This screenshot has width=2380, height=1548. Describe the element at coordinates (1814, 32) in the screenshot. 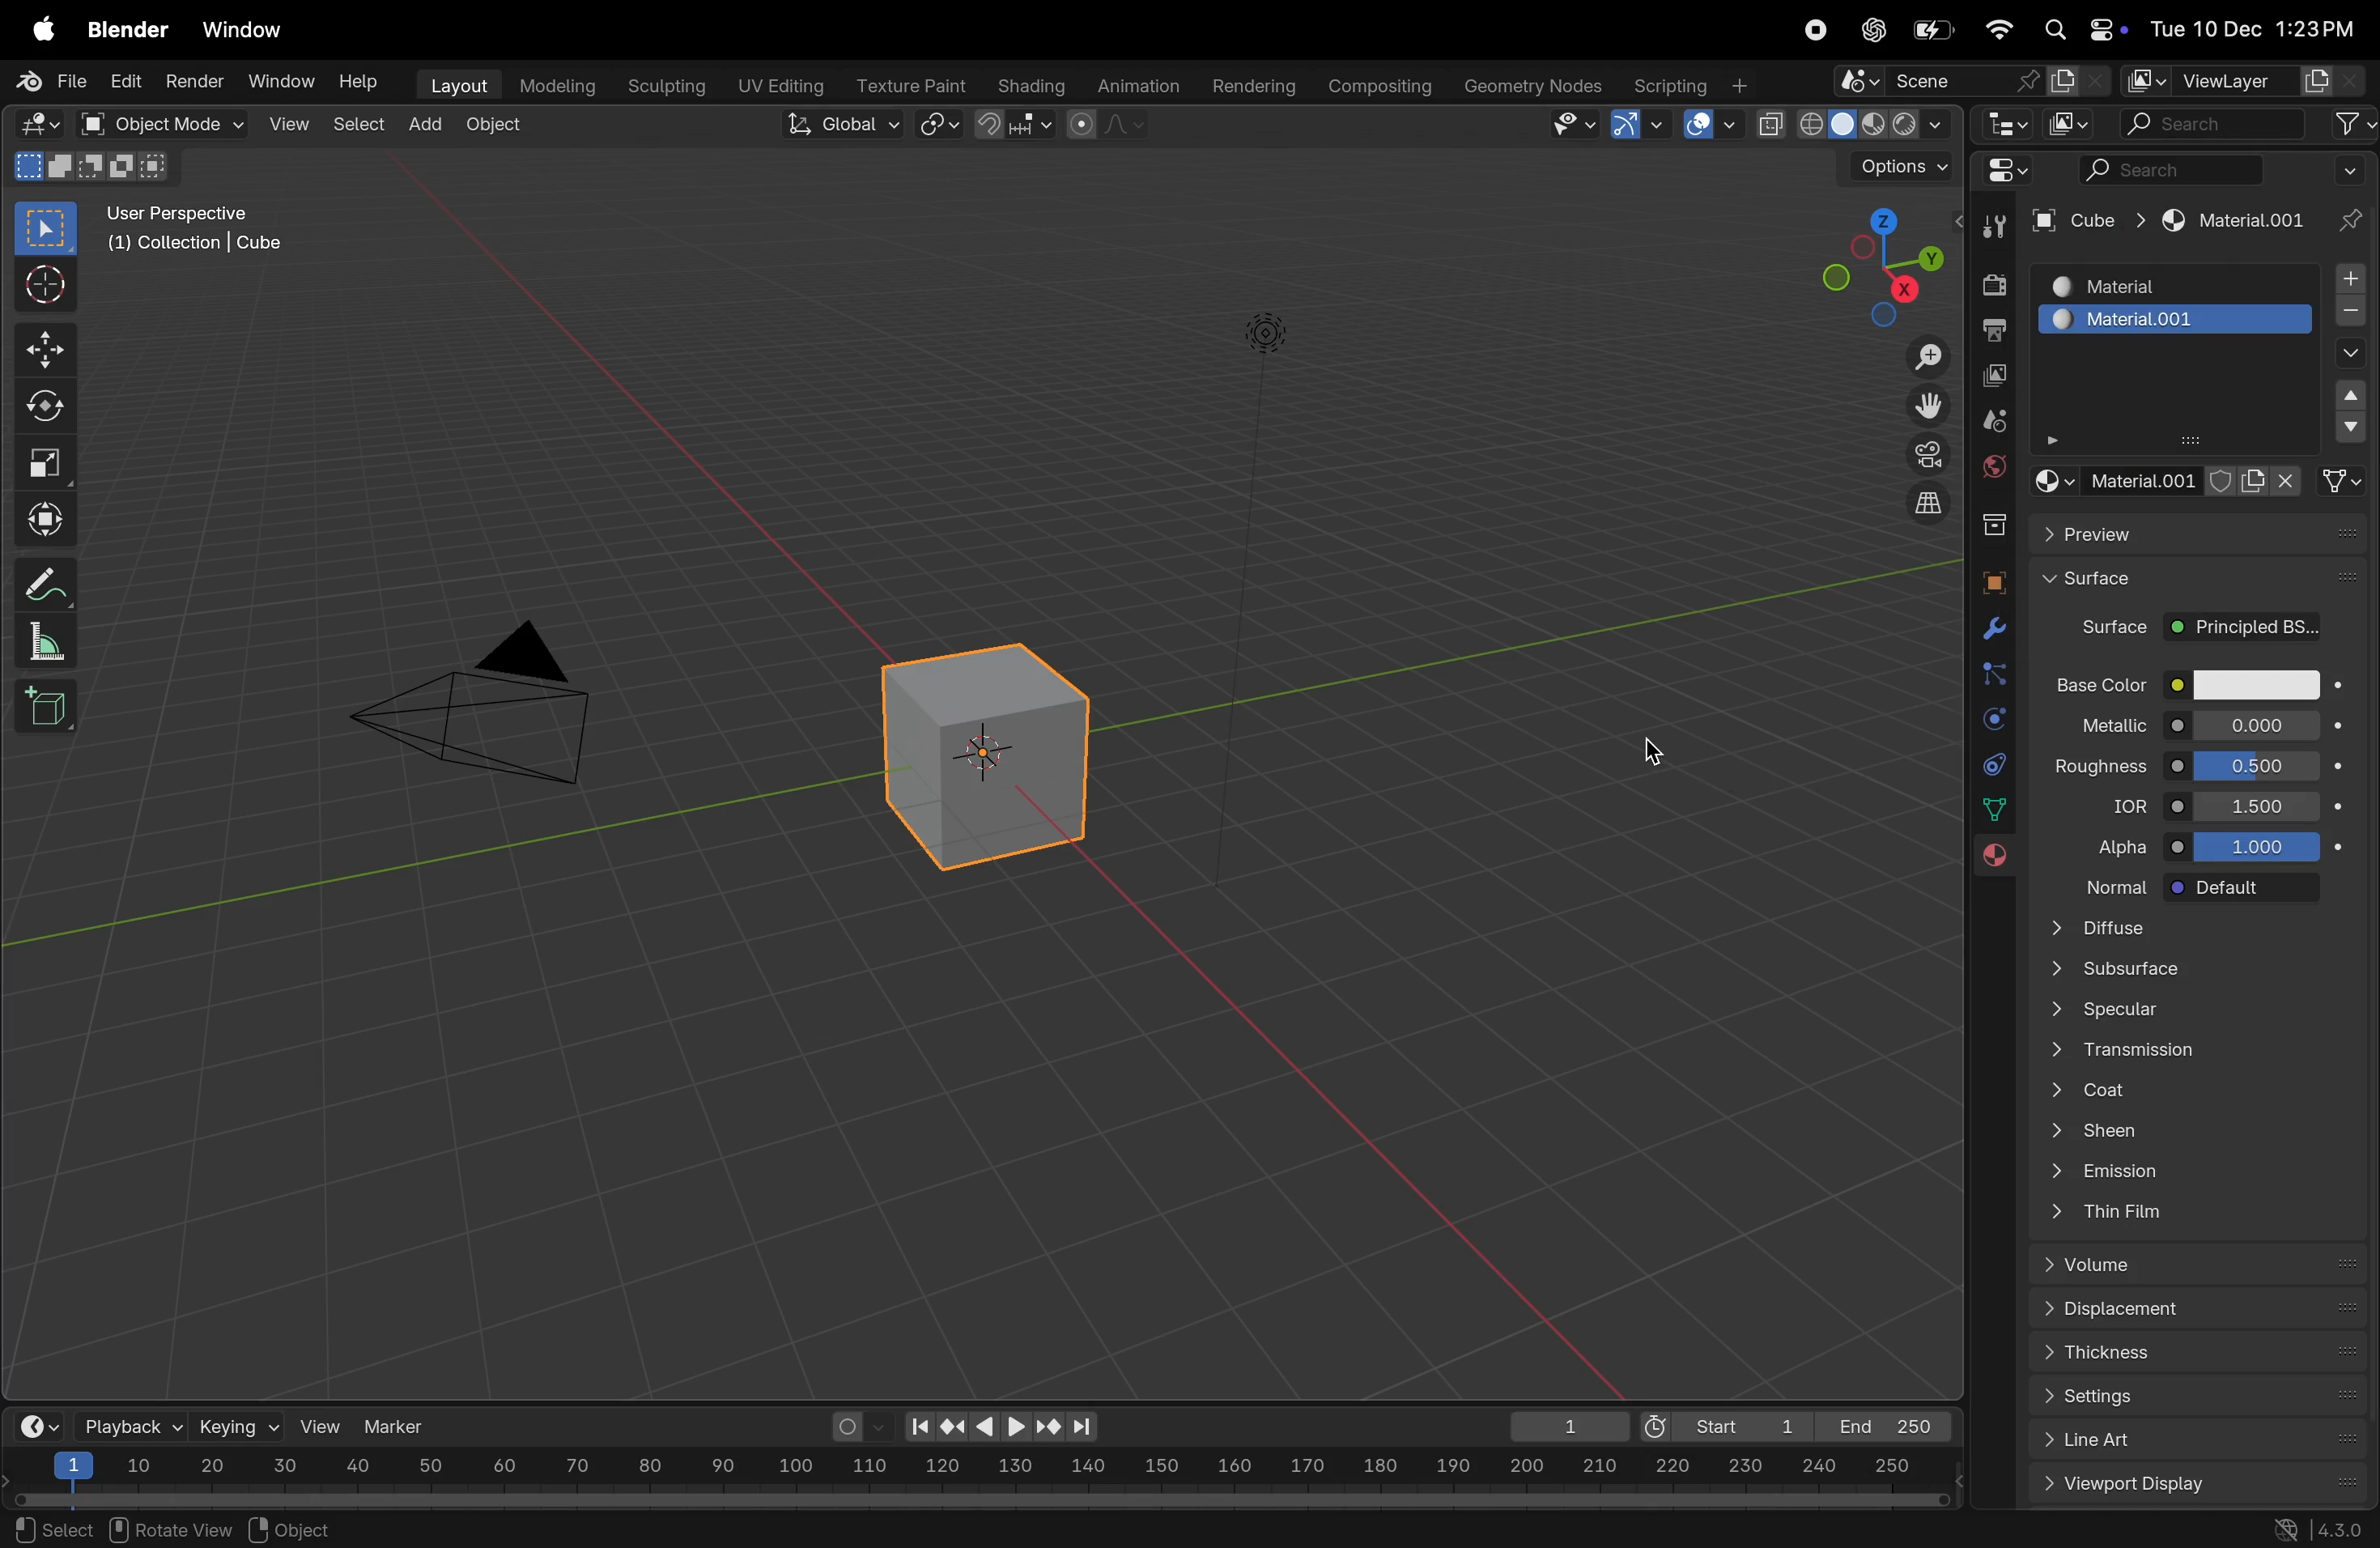

I see `record` at that location.